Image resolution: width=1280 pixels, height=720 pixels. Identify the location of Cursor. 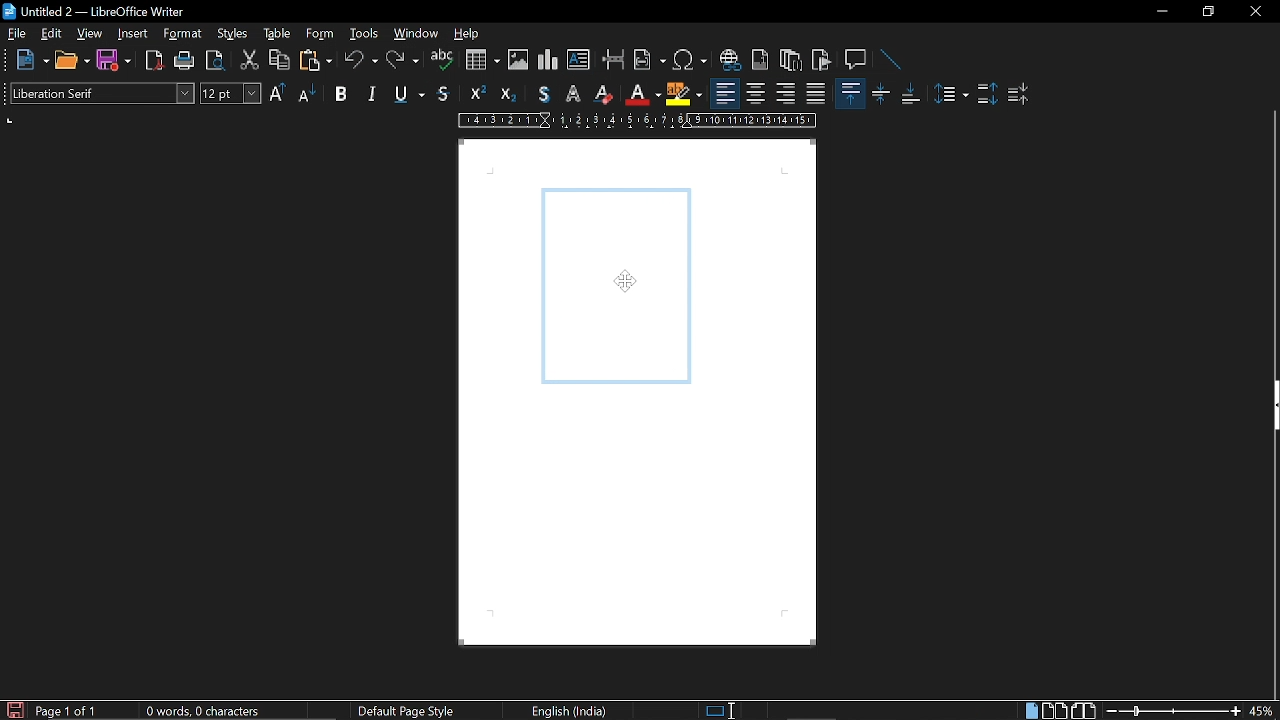
(615, 278).